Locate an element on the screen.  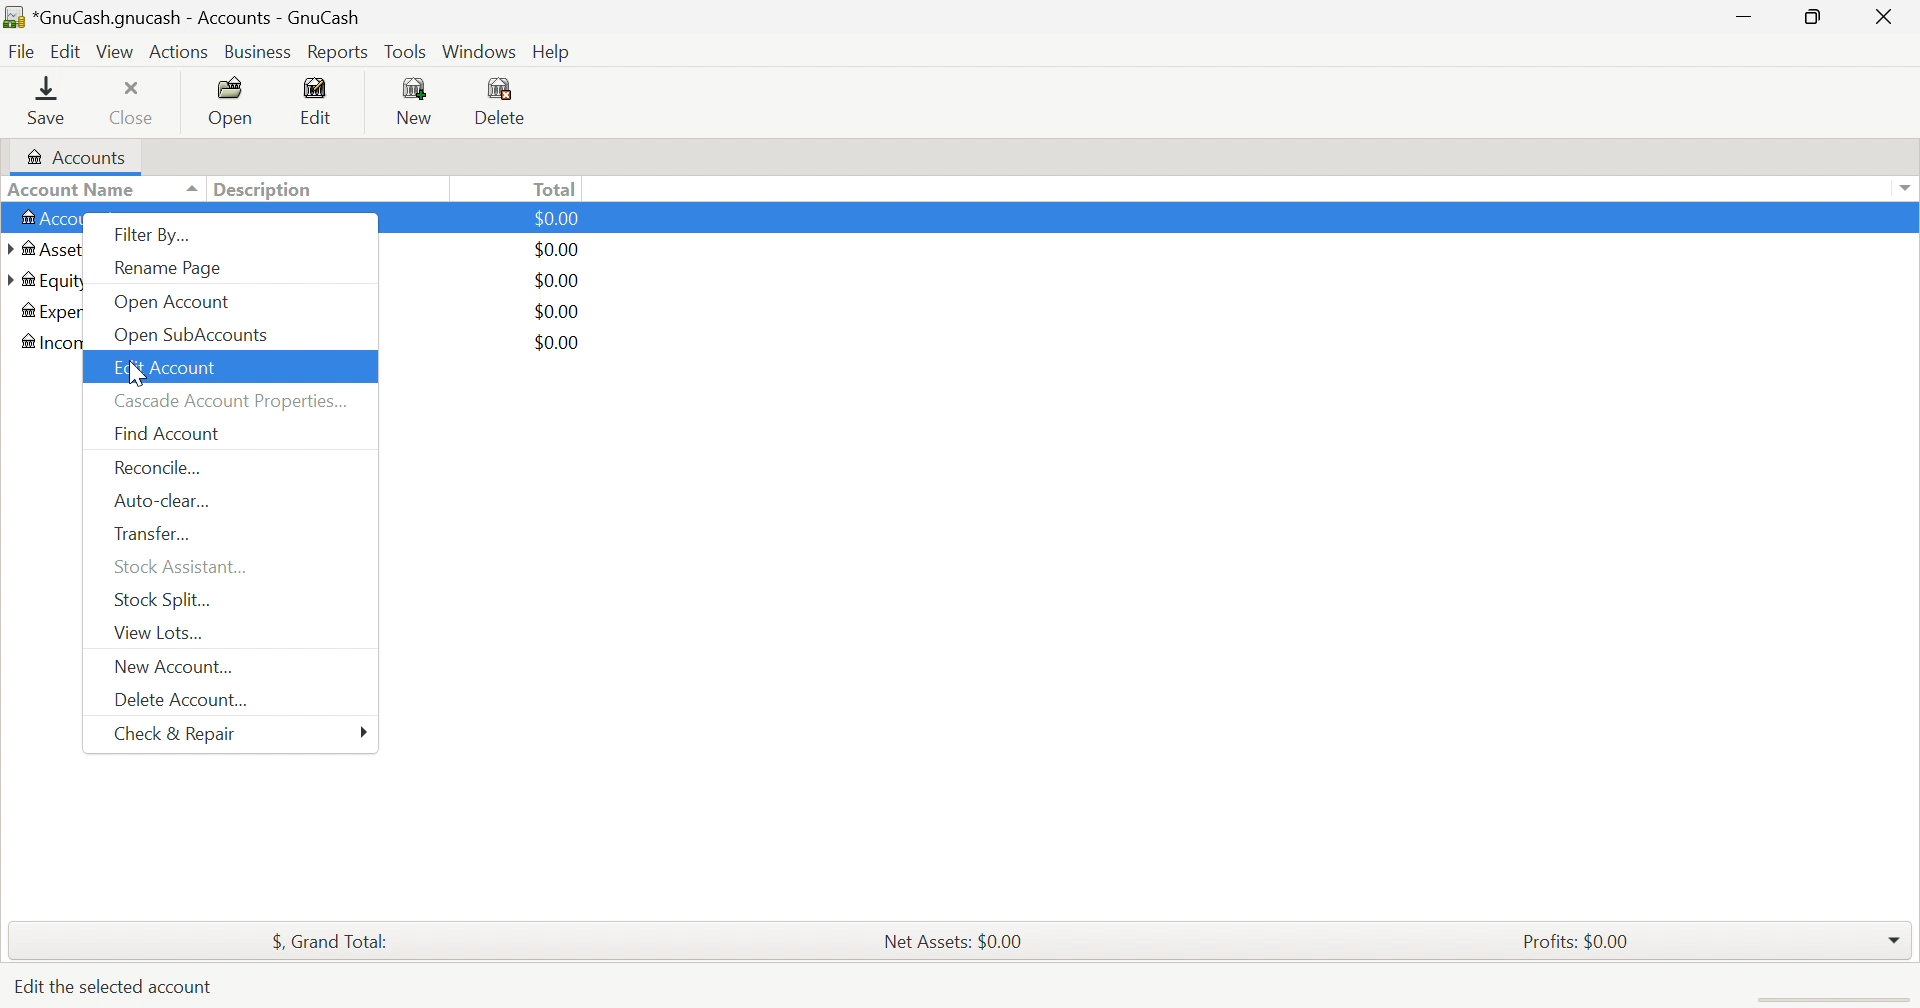
Find Account is located at coordinates (169, 434).